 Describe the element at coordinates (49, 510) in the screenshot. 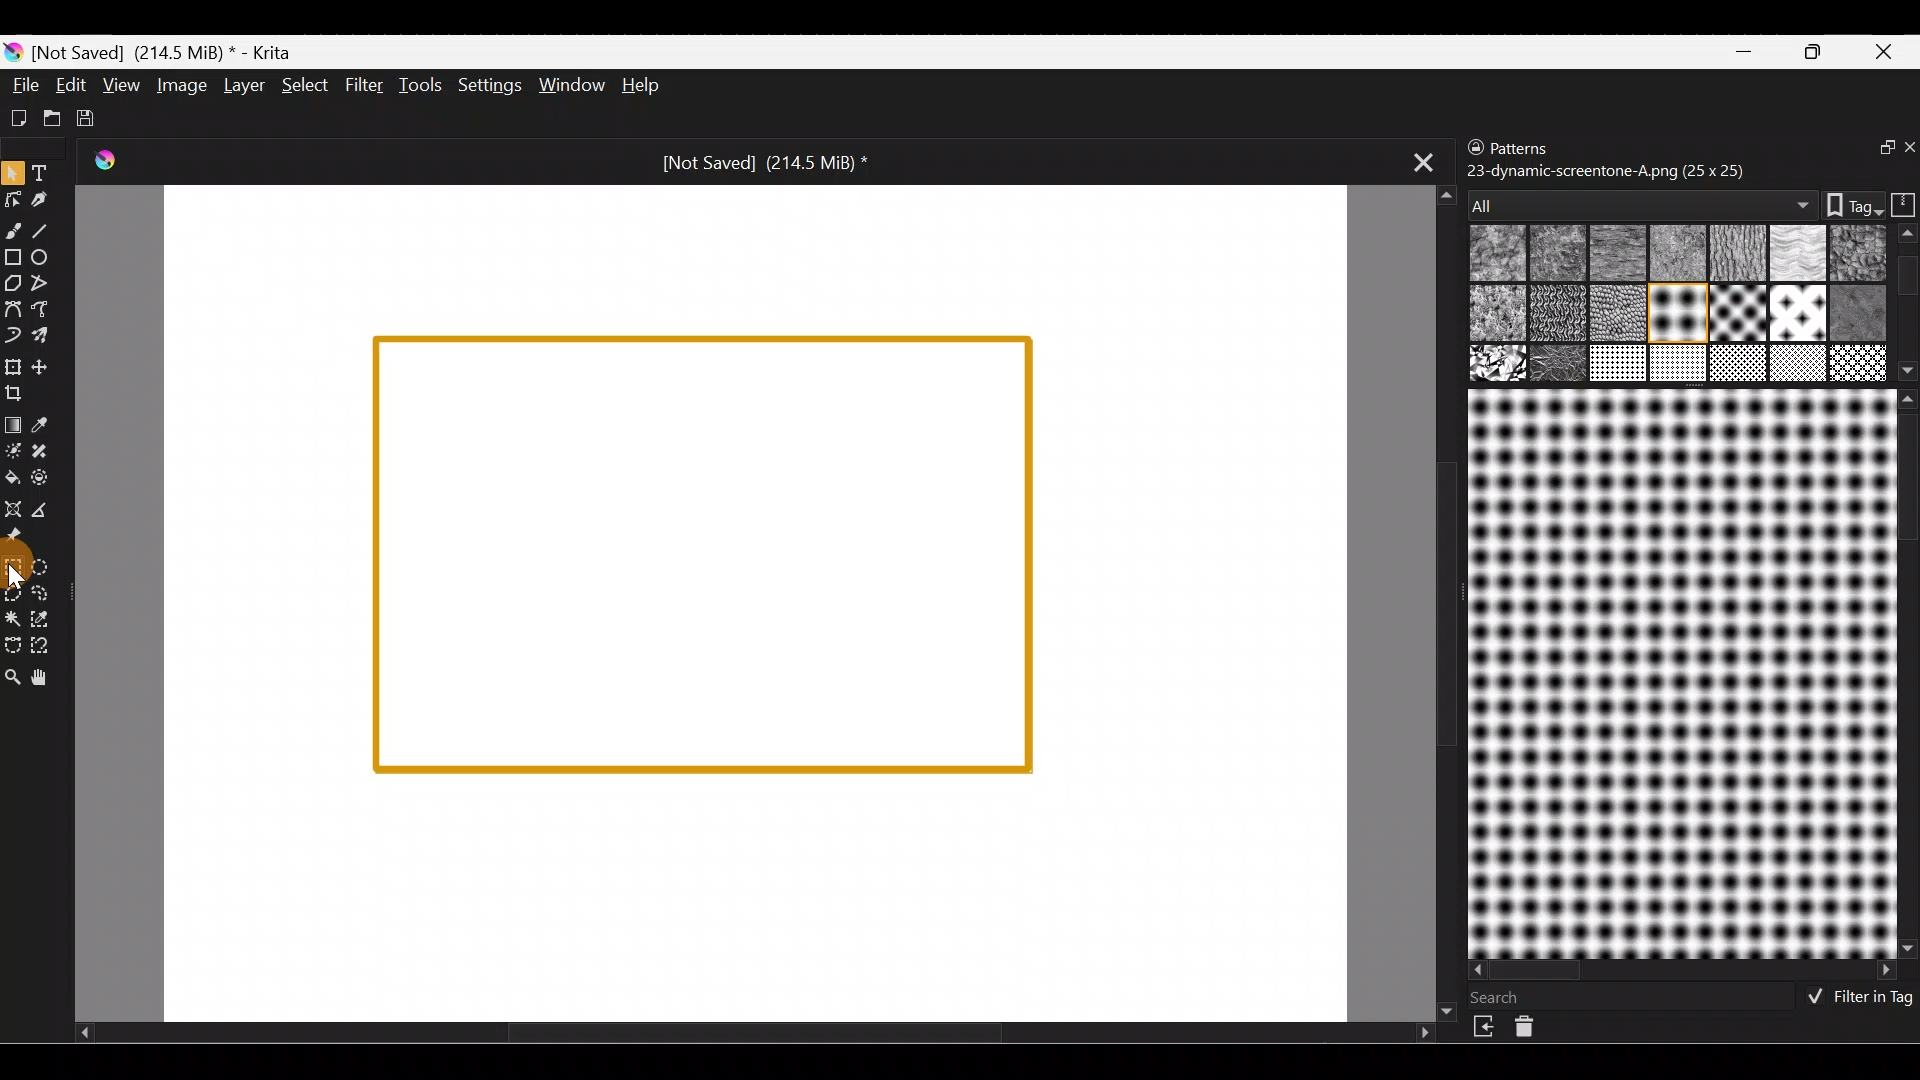

I see `Measure the distance between two points` at that location.